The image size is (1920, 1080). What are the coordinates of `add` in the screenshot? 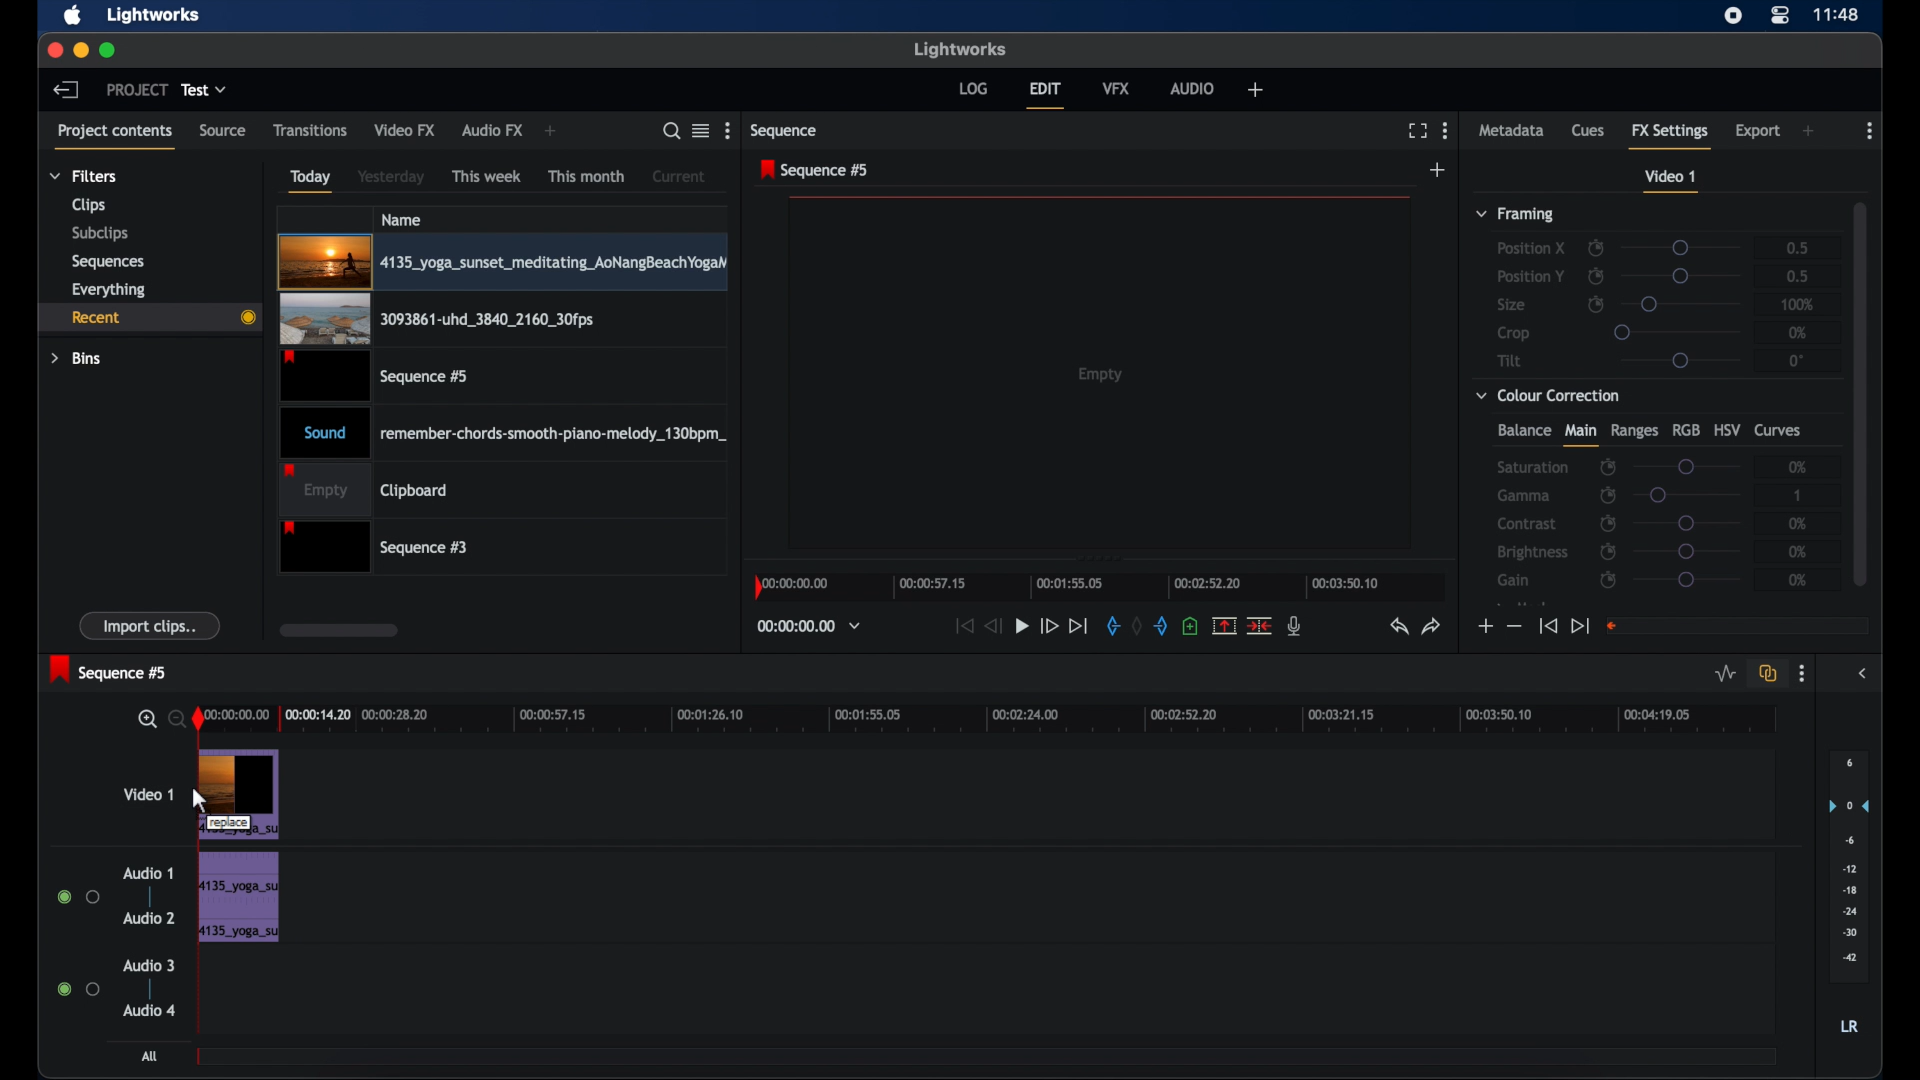 It's located at (1438, 170).